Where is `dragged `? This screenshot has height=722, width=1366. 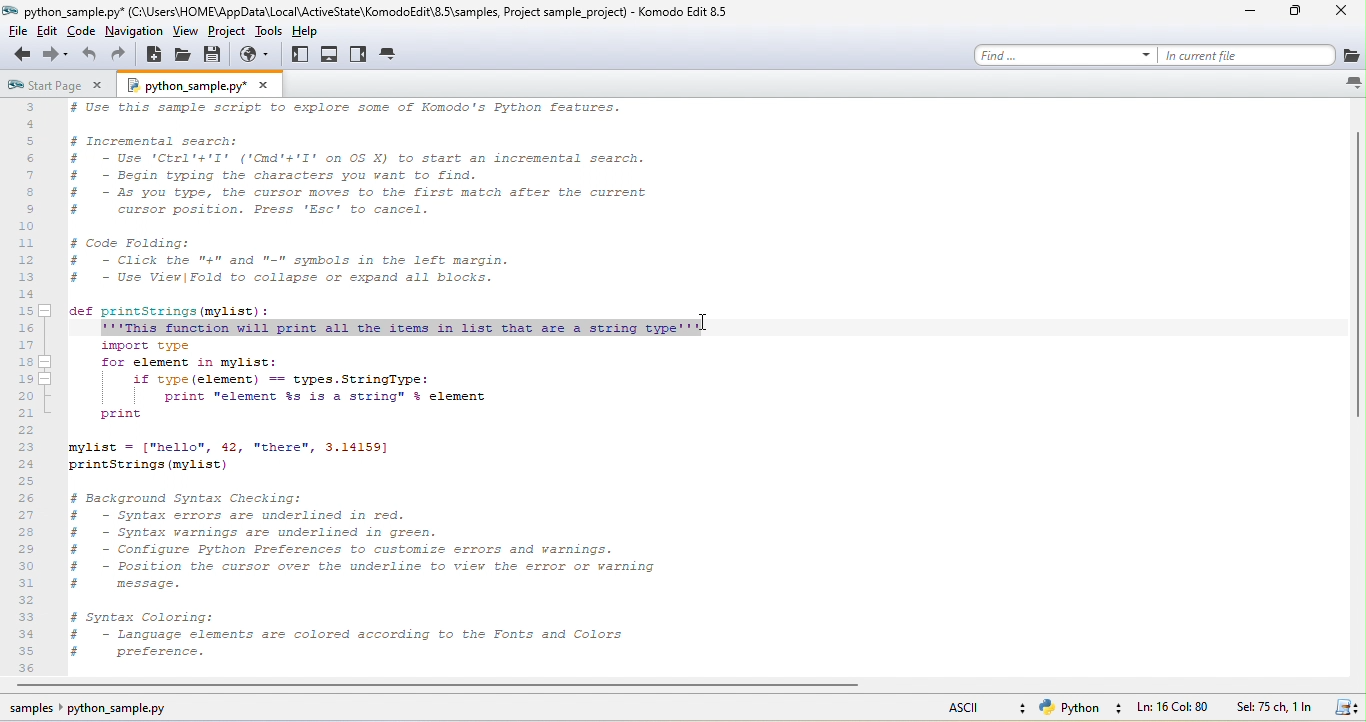
dragged  is located at coordinates (402, 328).